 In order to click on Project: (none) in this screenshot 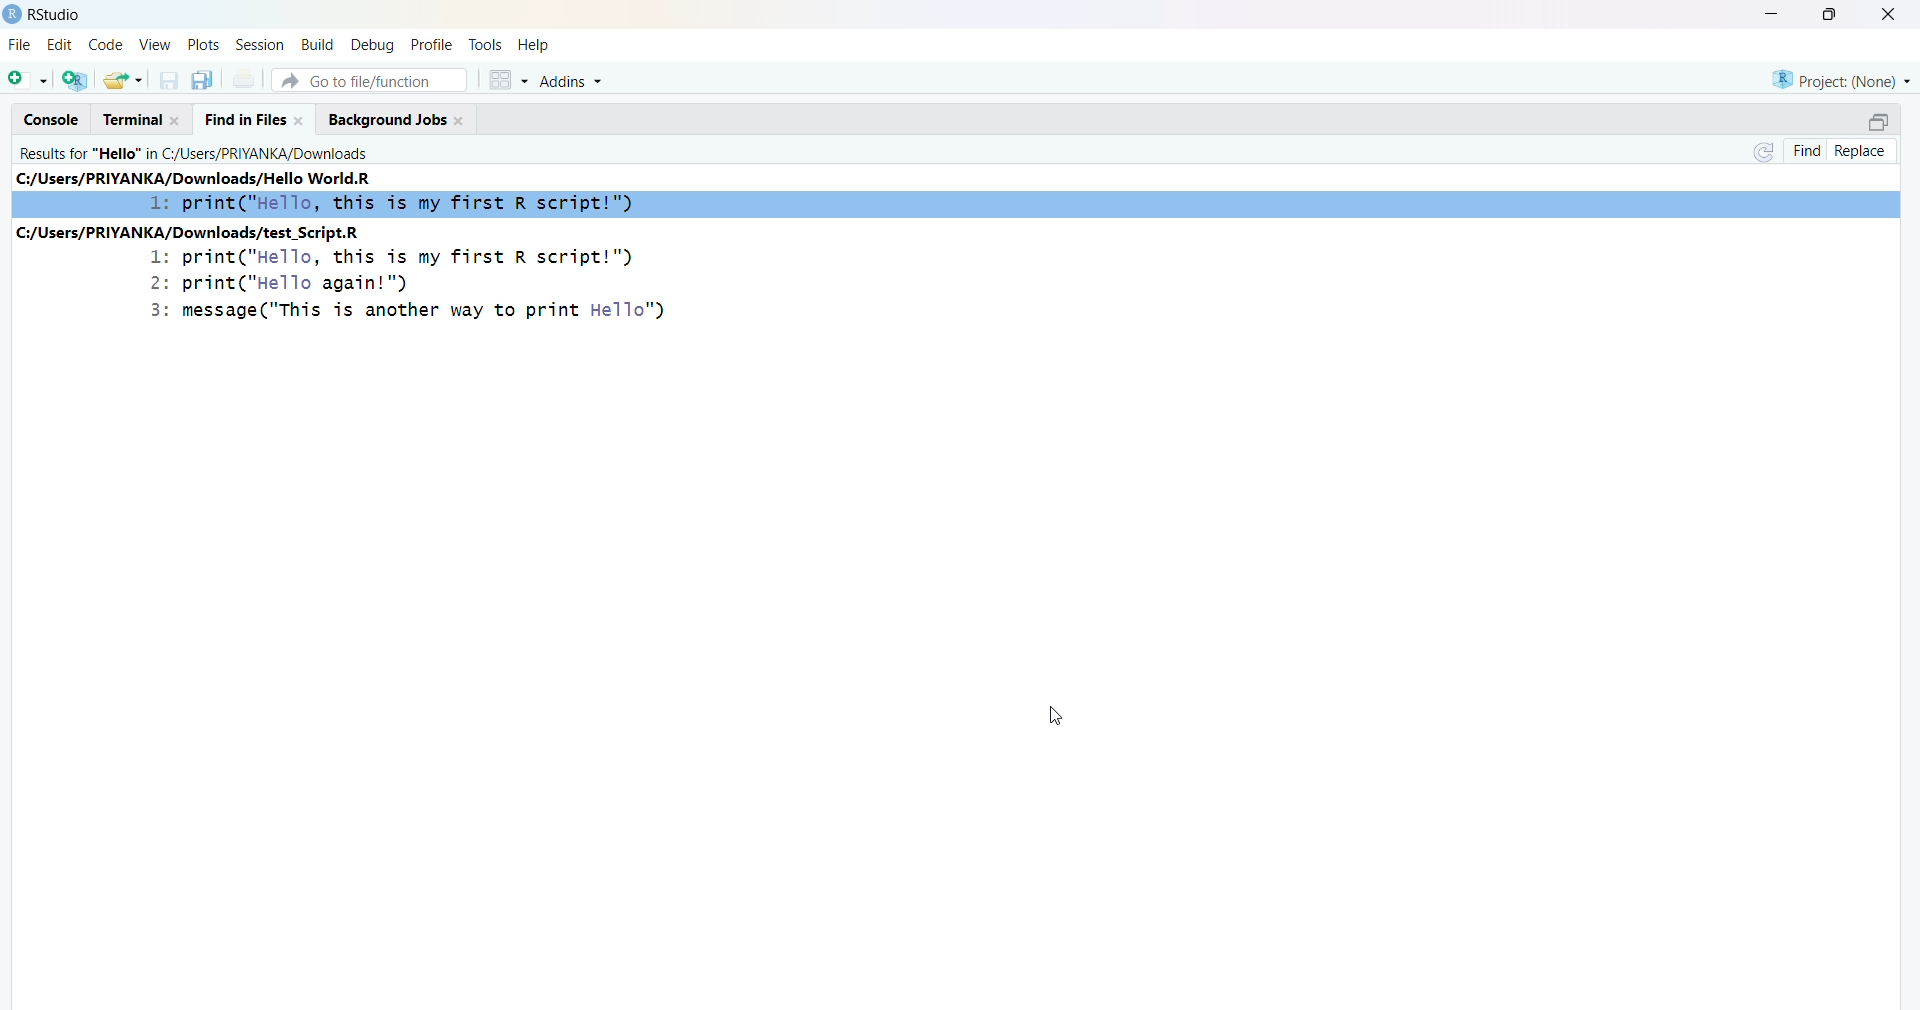, I will do `click(1841, 81)`.